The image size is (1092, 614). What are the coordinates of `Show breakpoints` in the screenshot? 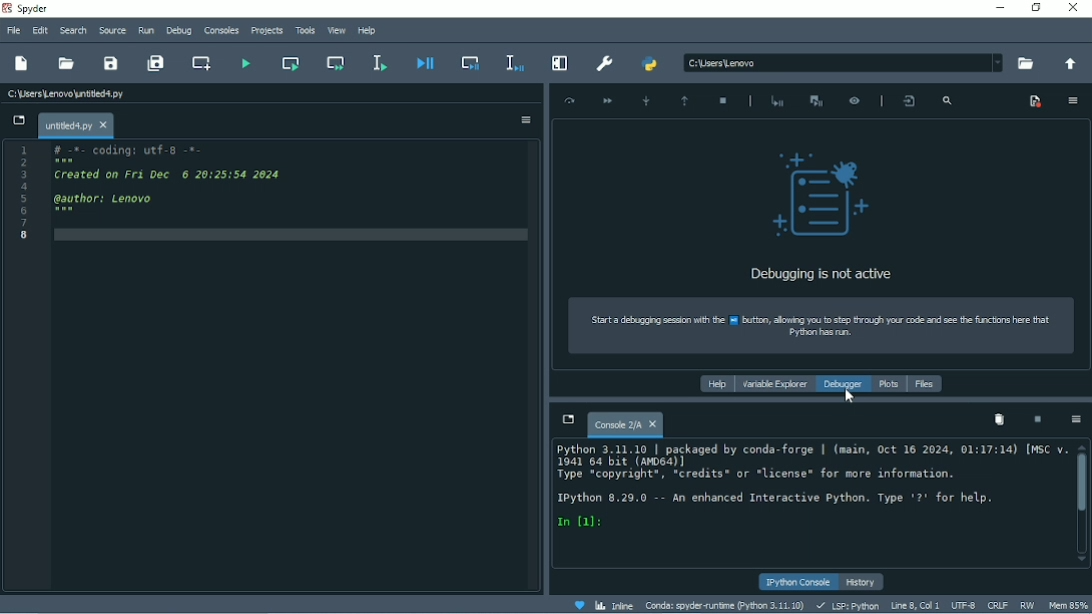 It's located at (1032, 101).